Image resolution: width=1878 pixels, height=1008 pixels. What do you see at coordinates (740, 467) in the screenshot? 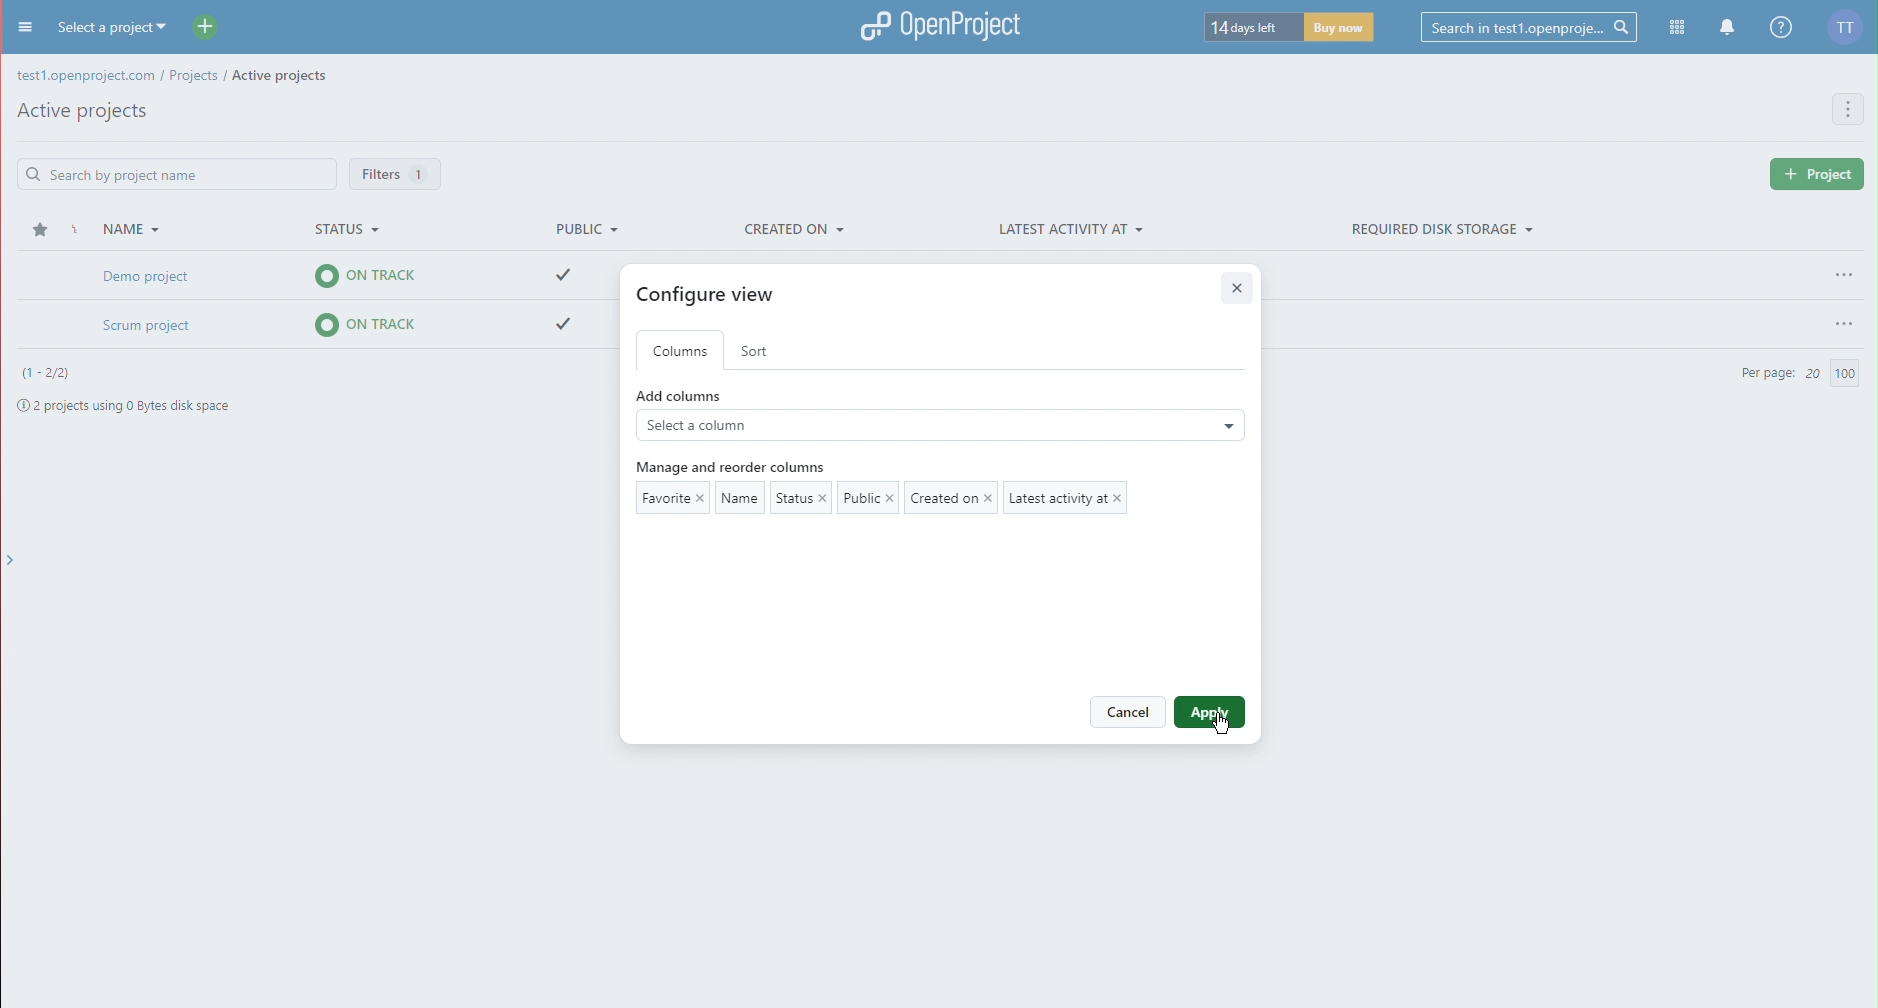
I see `Manage and reorder columns` at bounding box center [740, 467].